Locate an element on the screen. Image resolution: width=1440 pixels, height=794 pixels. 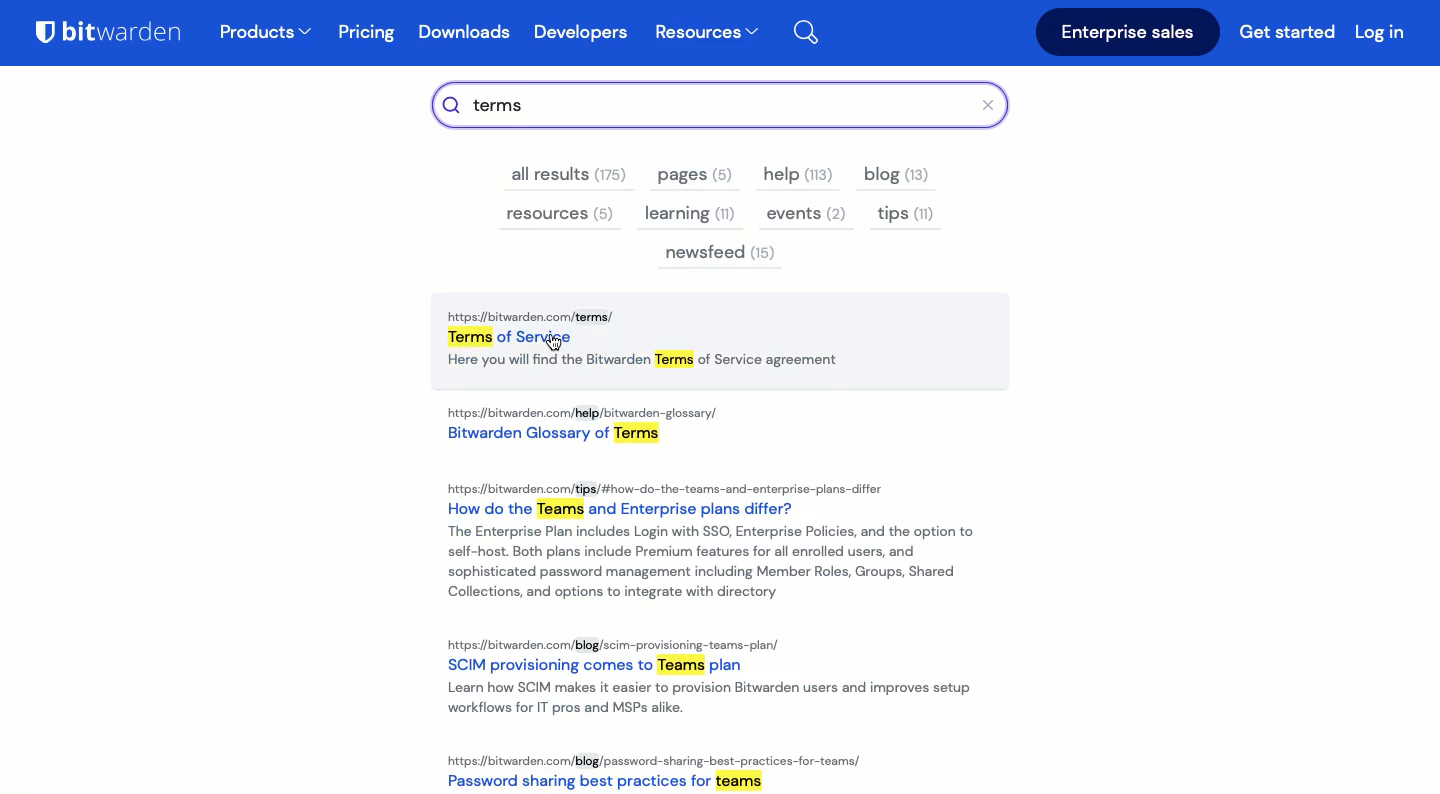
Developers is located at coordinates (580, 33).